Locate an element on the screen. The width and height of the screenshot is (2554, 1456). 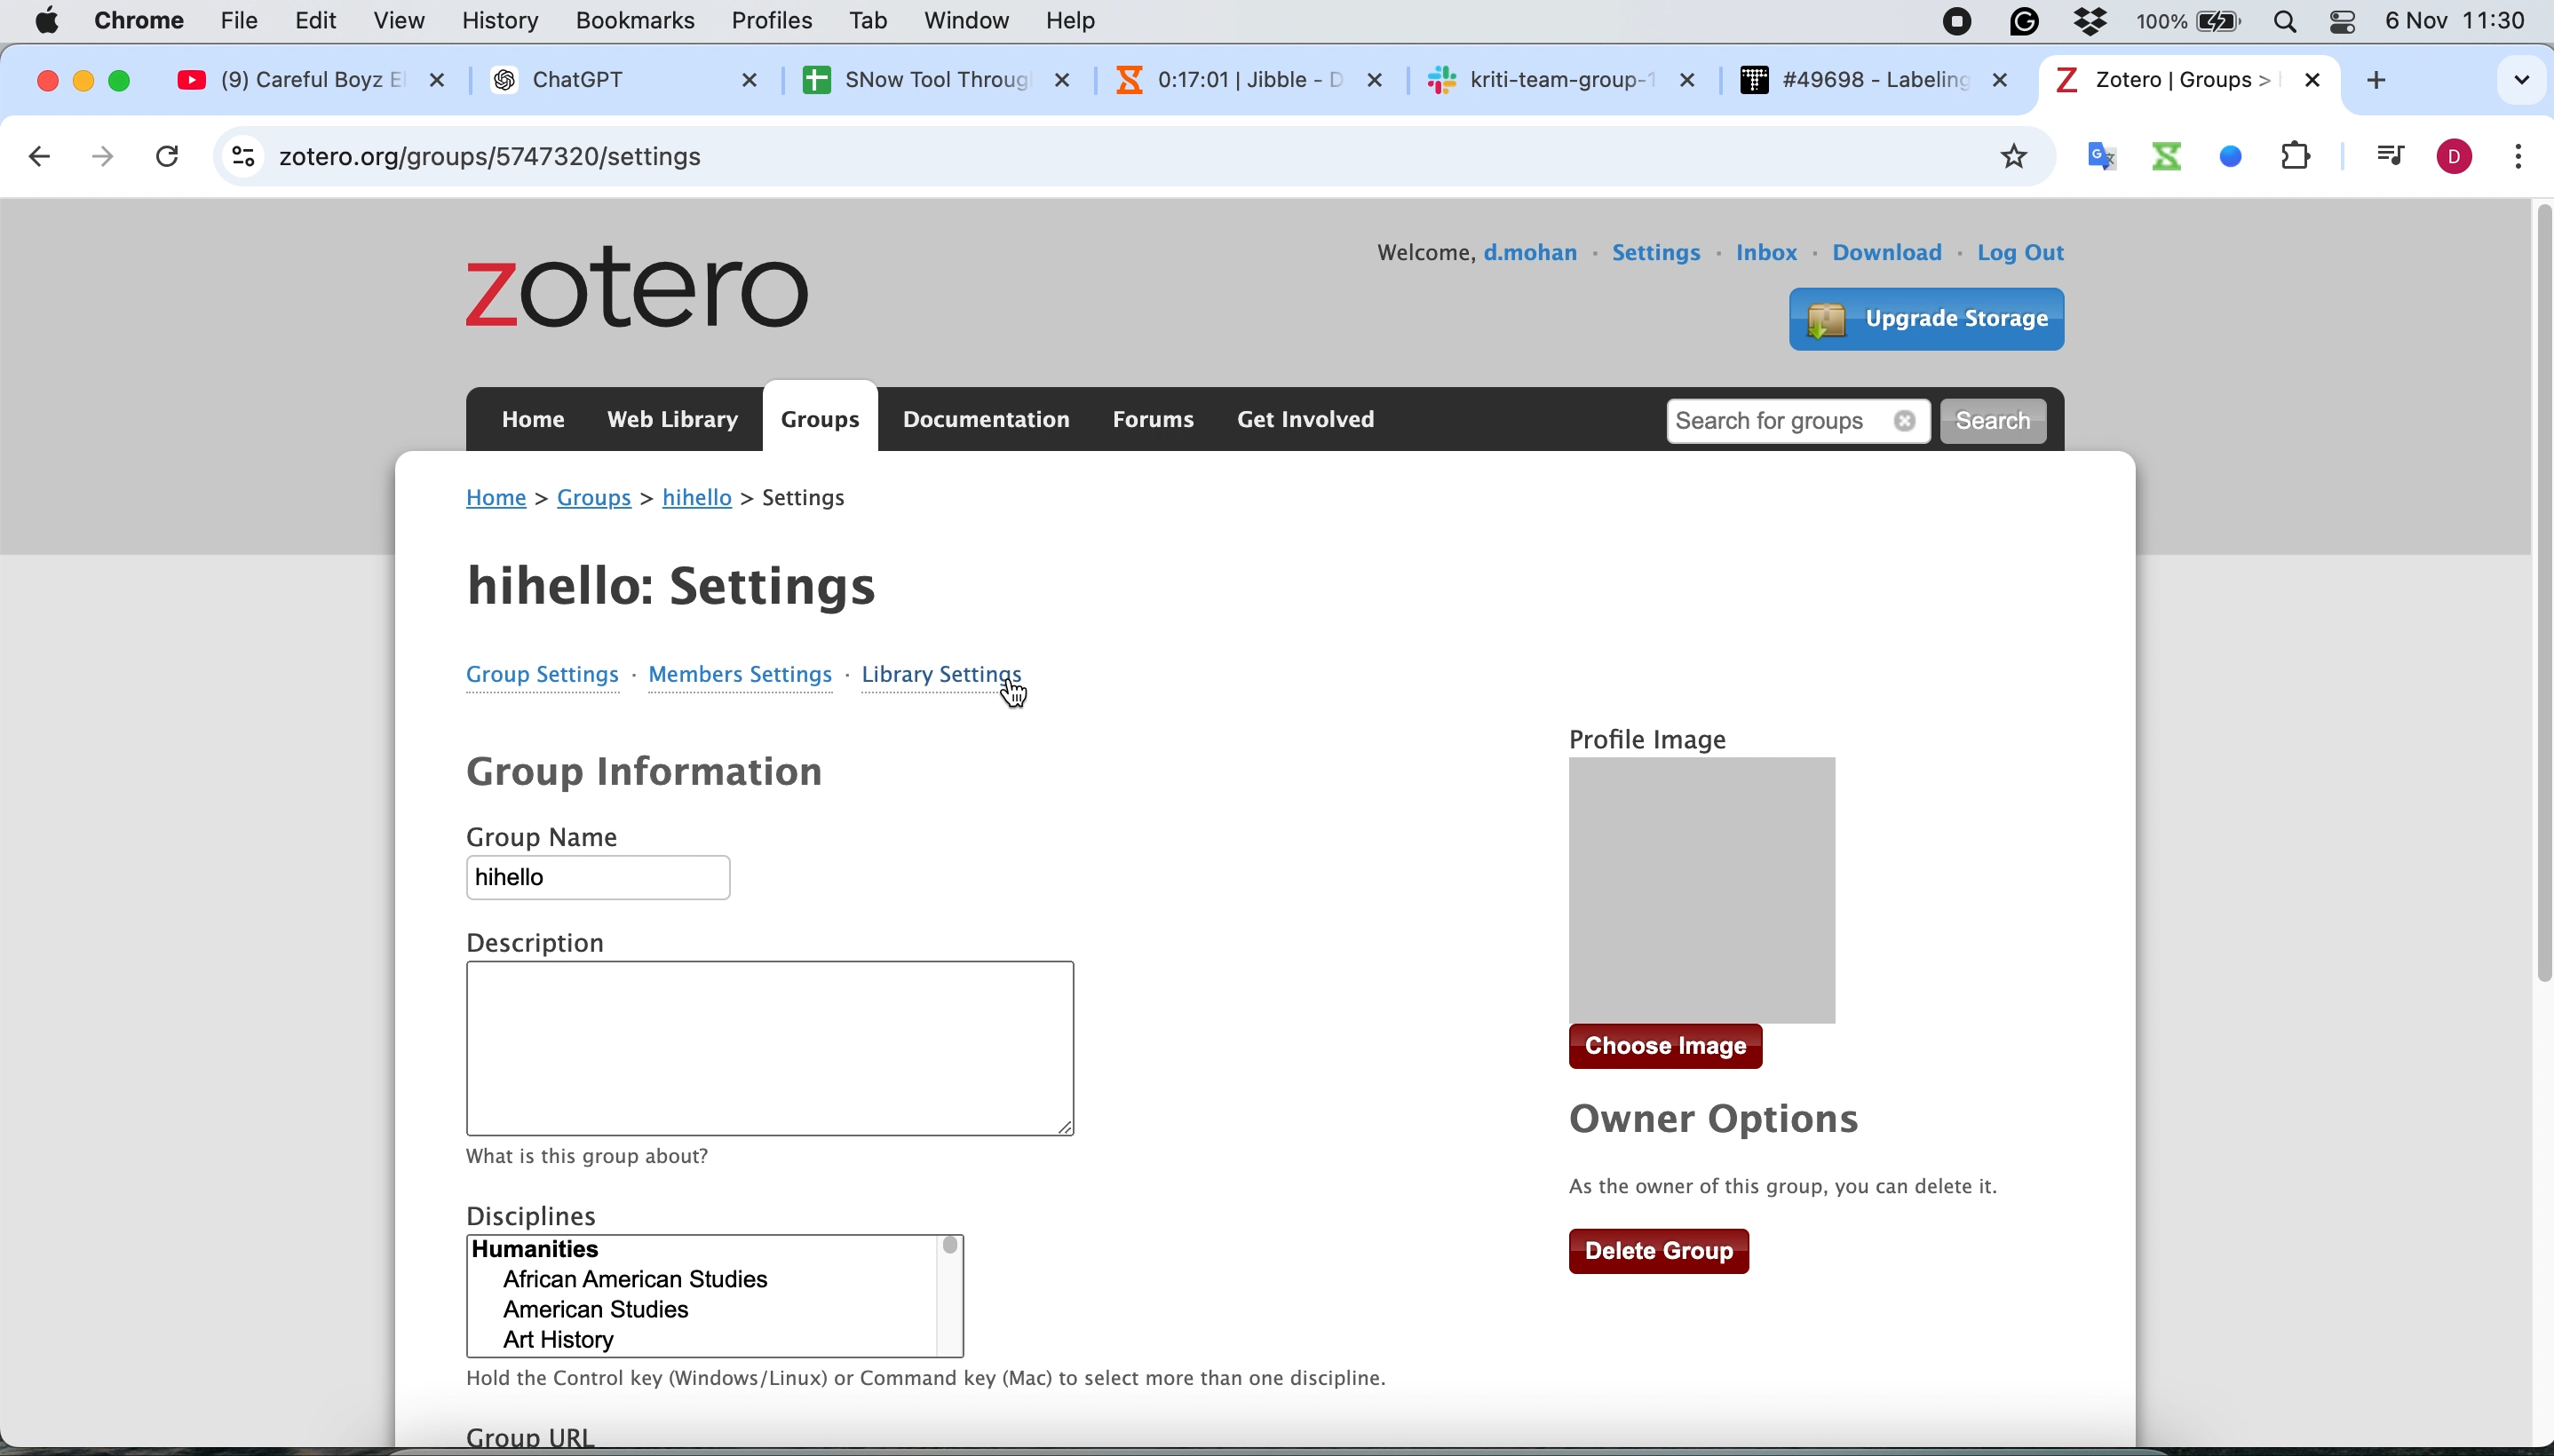
view is located at coordinates (403, 20).